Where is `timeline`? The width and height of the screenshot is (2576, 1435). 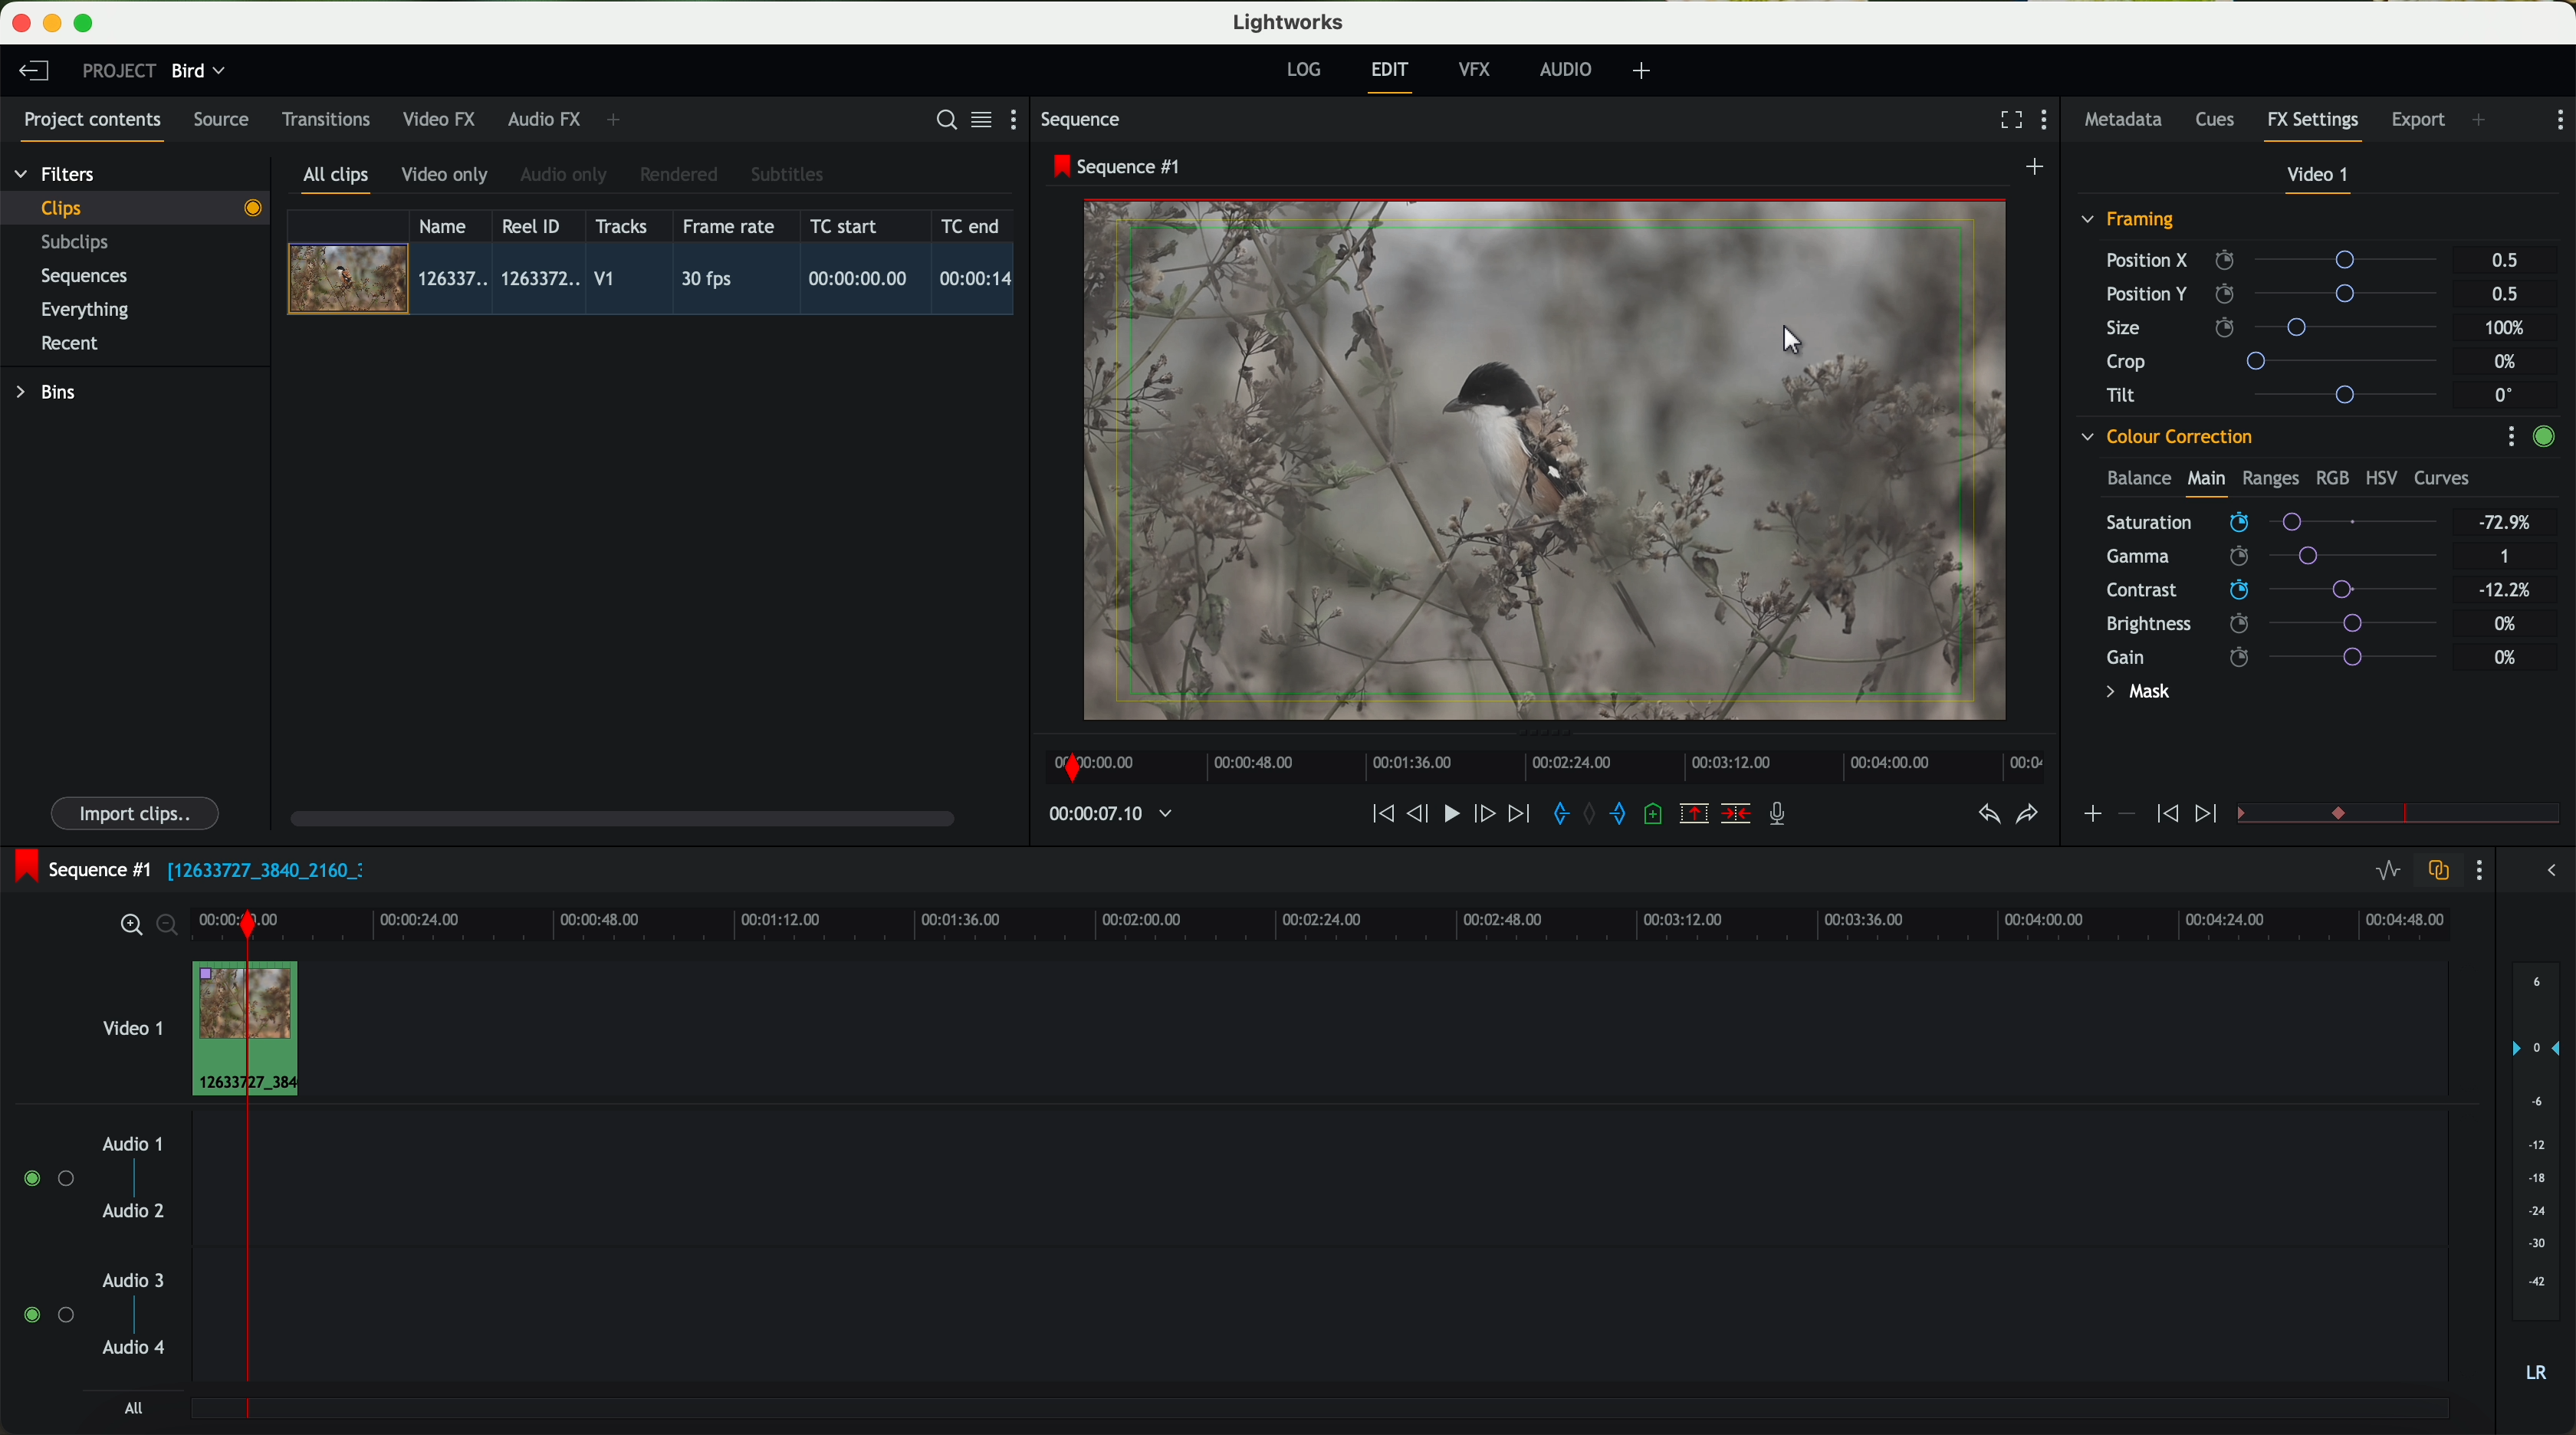
timeline is located at coordinates (1539, 761).